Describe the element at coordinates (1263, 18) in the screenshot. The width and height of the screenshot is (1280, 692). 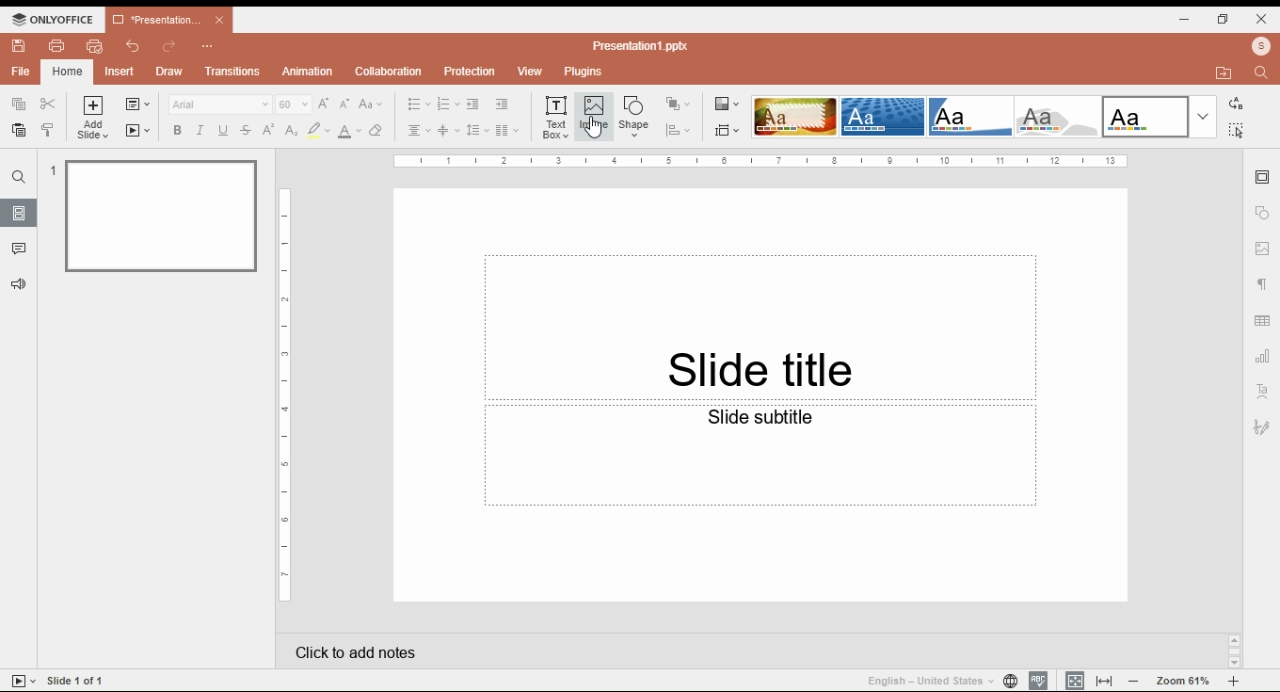
I see `close window` at that location.